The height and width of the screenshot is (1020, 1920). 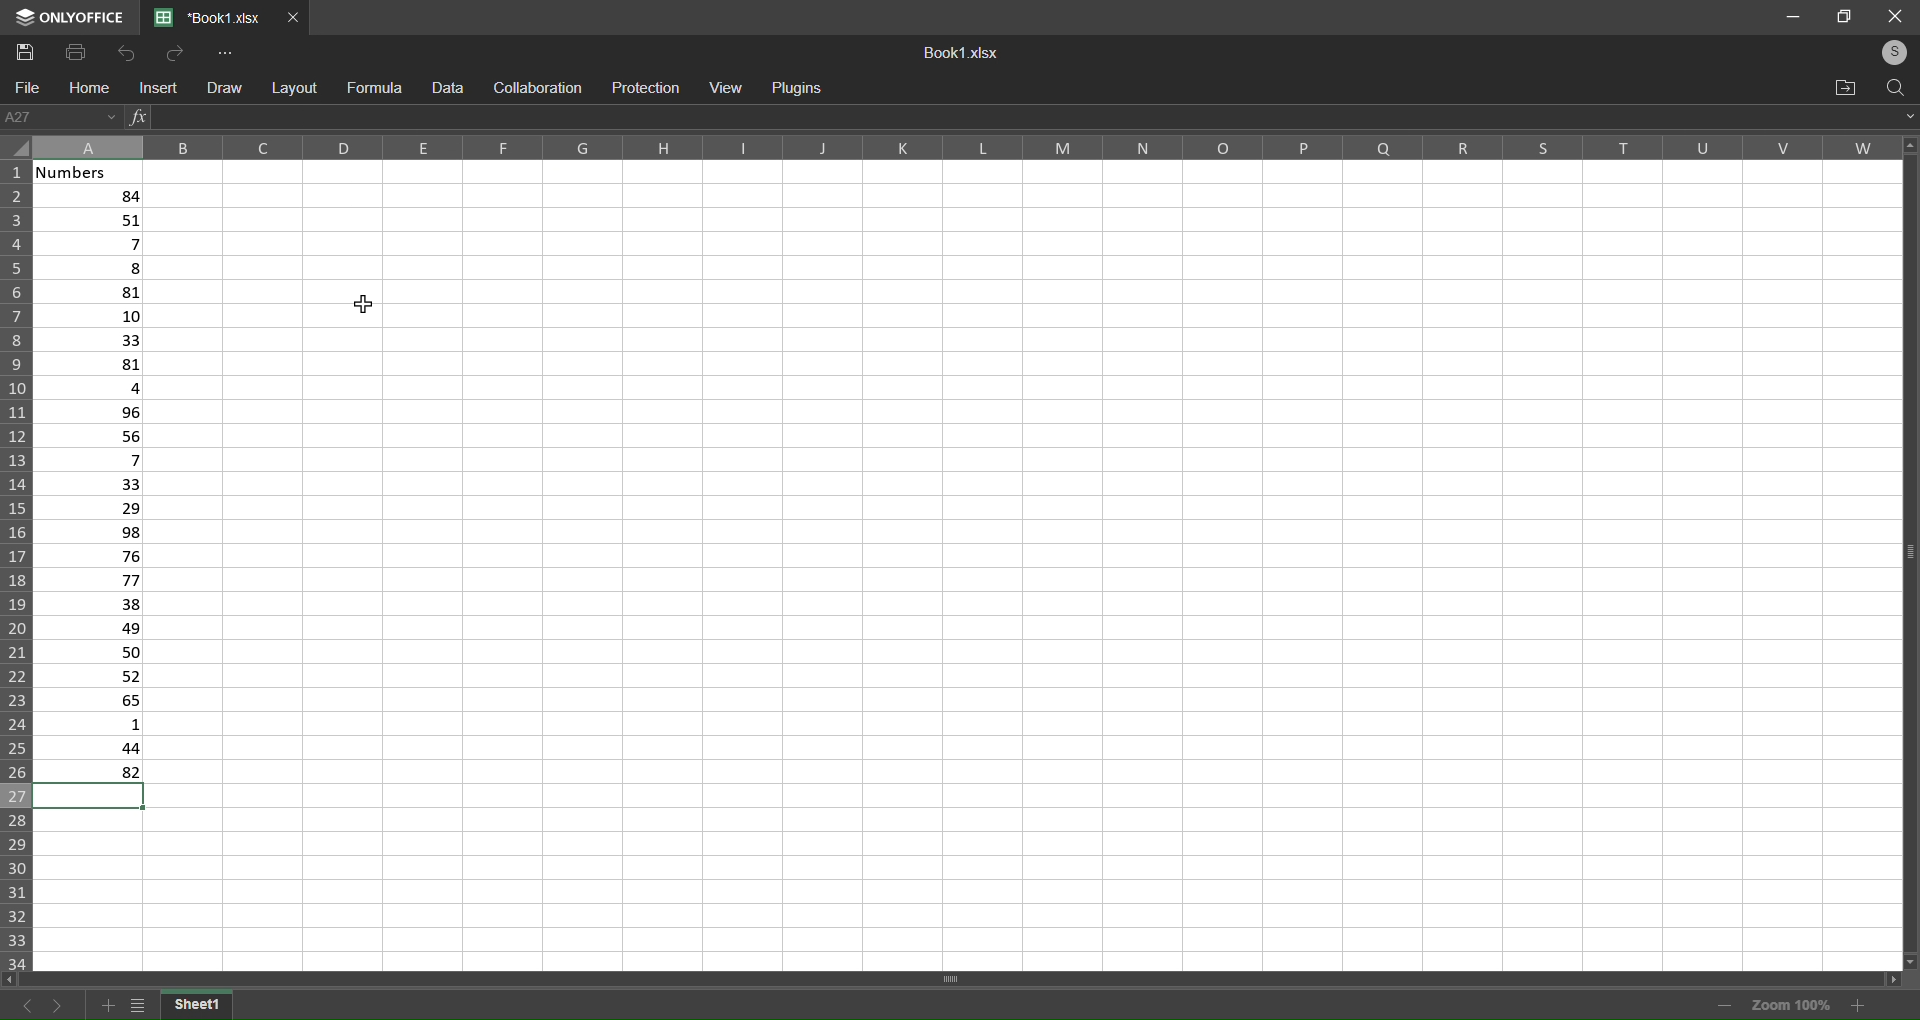 I want to click on formula, so click(x=374, y=86).